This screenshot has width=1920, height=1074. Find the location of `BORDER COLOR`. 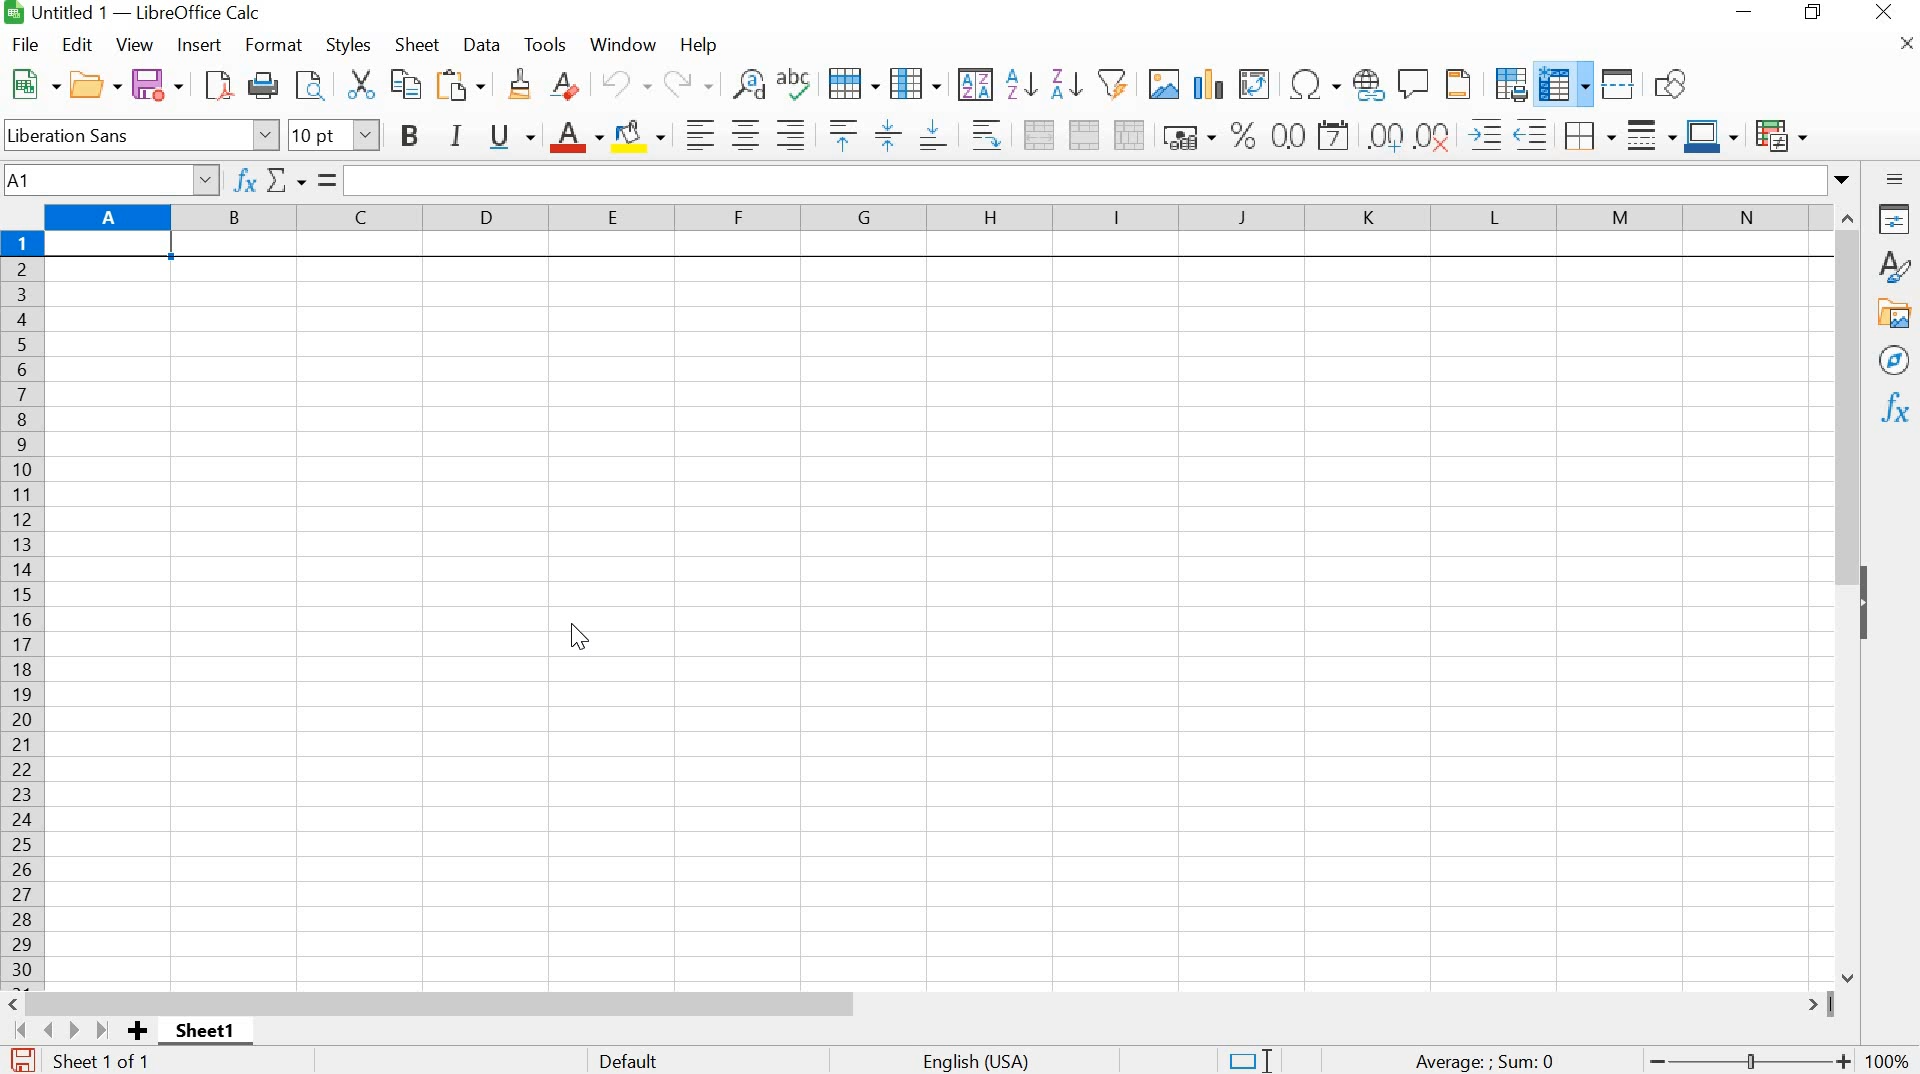

BORDER COLOR is located at coordinates (1710, 133).